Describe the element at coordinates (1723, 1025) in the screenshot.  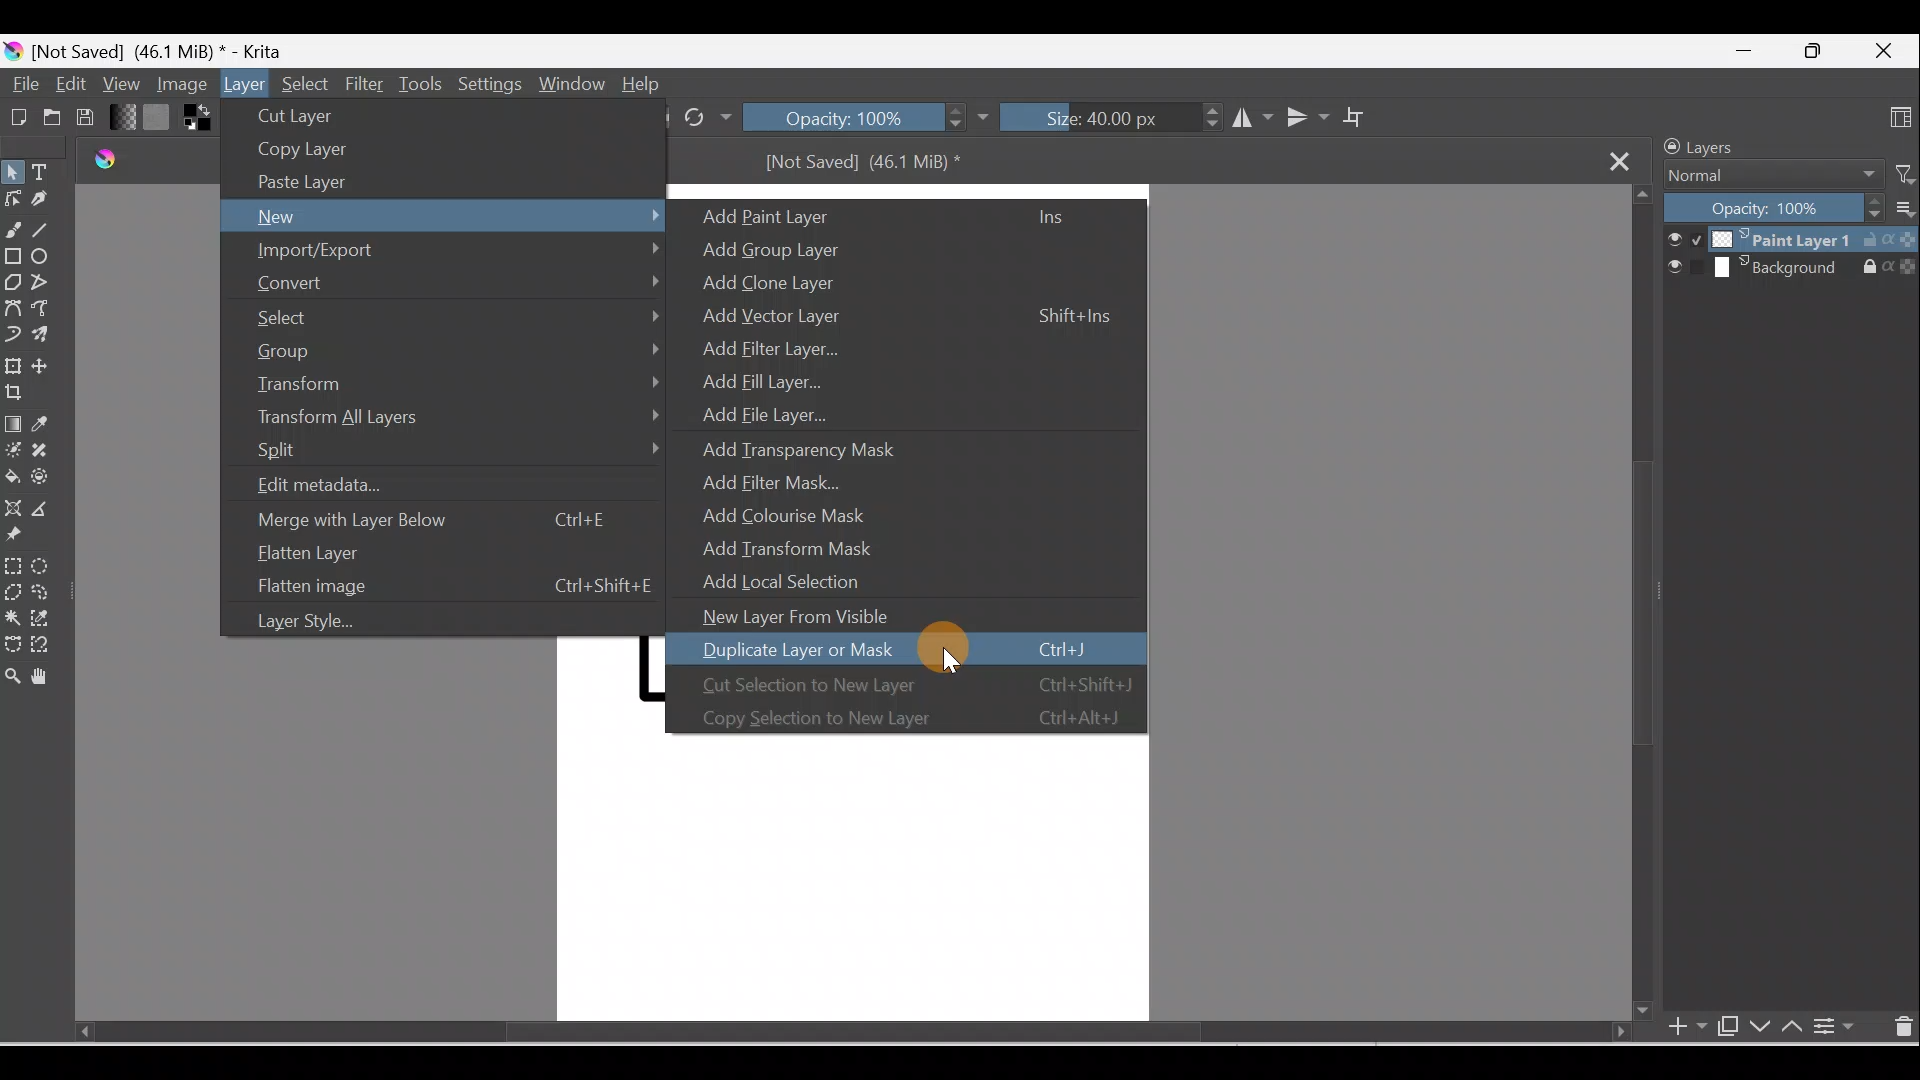
I see `Duplicate layer/mask` at that location.